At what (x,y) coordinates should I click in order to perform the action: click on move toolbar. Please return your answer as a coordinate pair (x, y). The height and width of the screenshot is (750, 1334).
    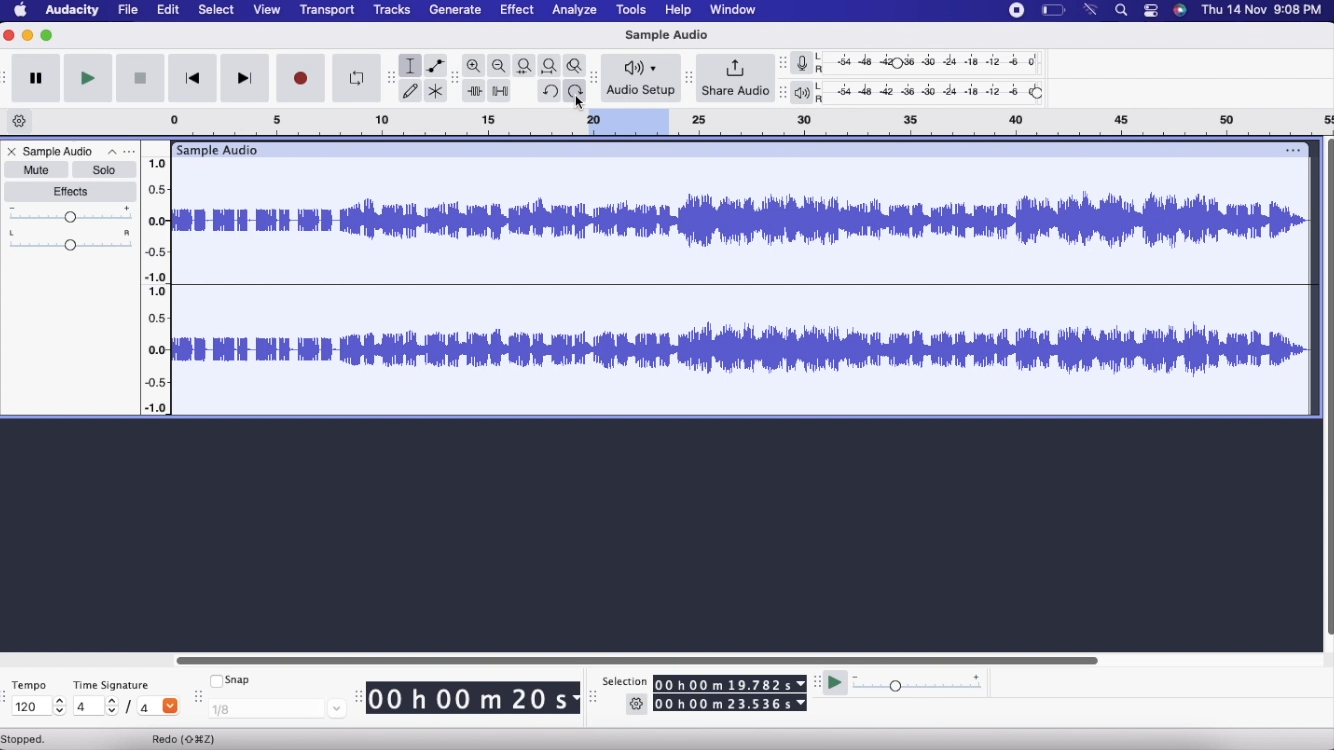
    Looking at the image, I should click on (8, 80).